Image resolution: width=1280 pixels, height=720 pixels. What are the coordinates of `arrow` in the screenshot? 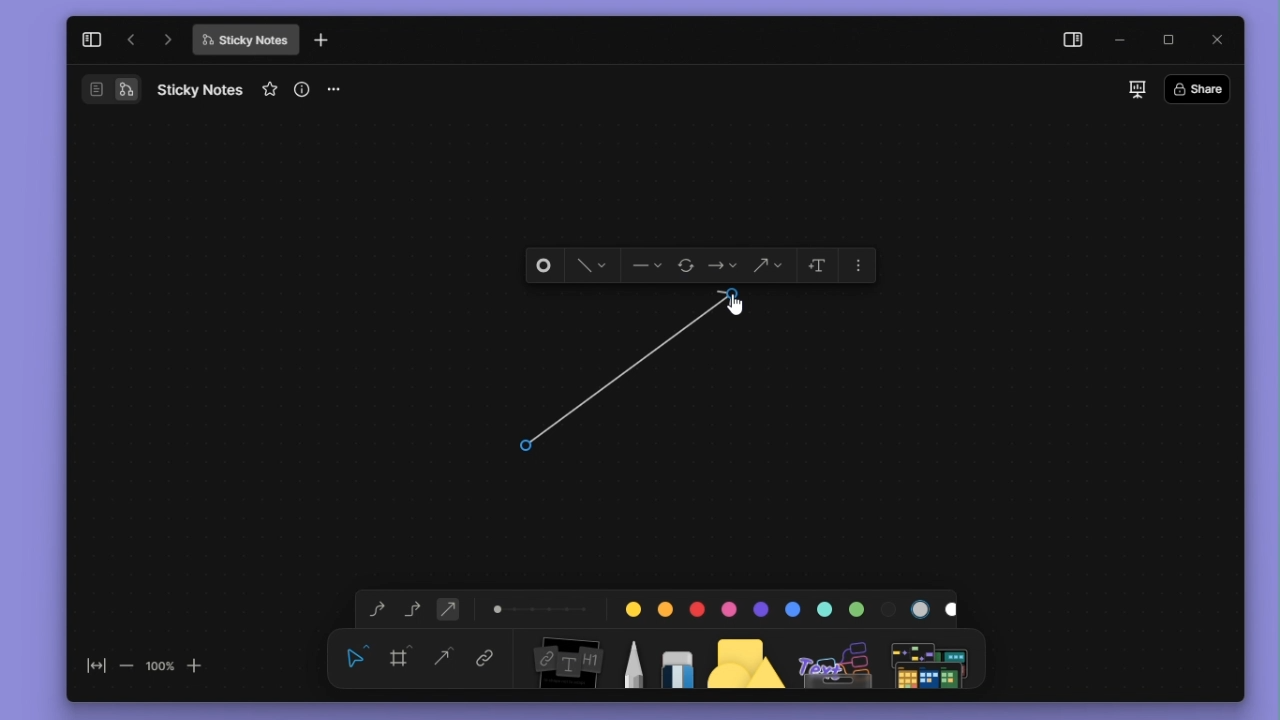 It's located at (637, 375).